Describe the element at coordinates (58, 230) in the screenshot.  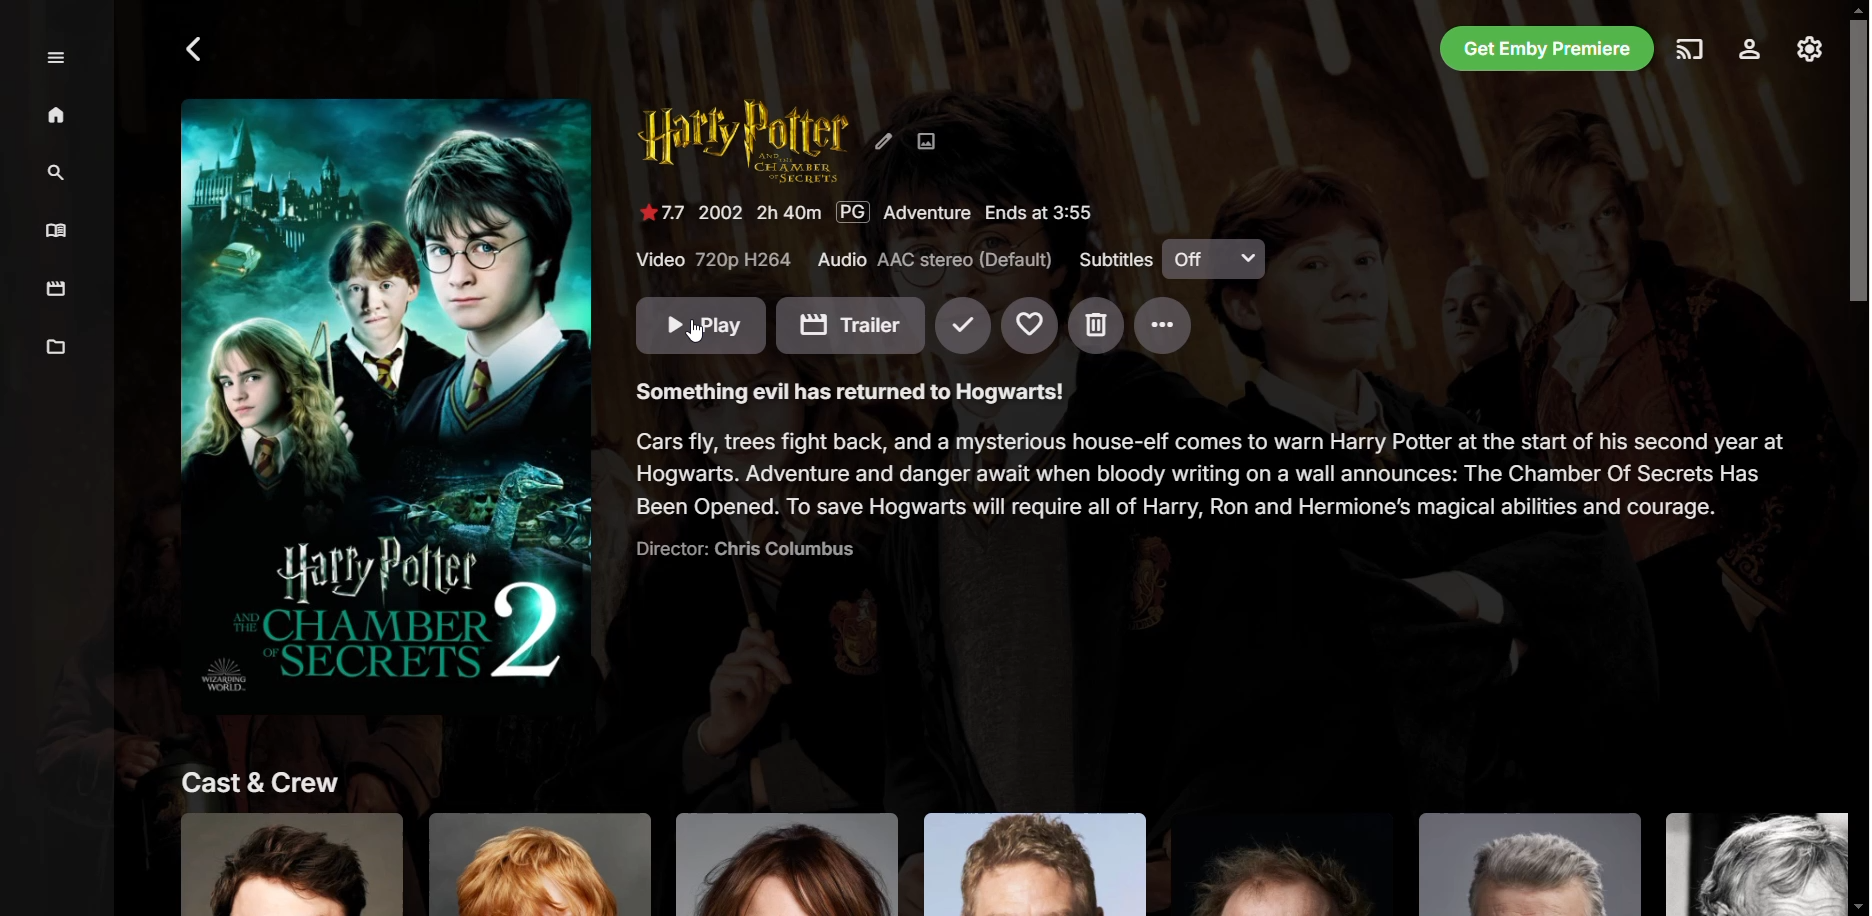
I see `Books` at that location.